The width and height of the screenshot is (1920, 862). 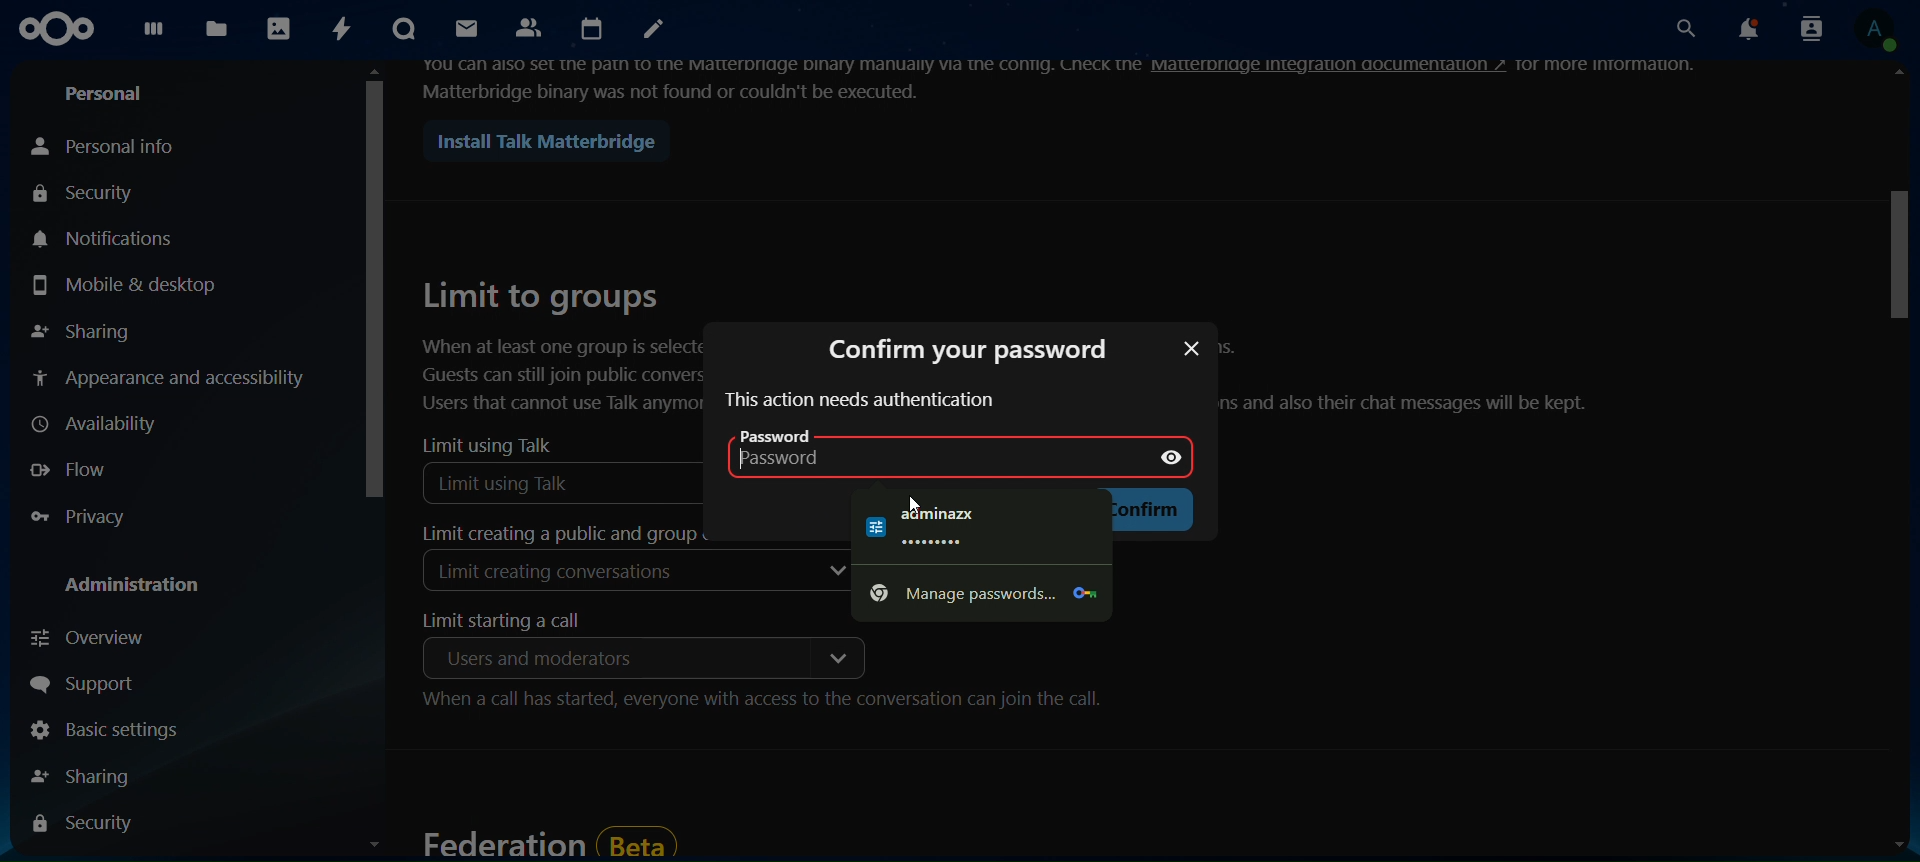 I want to click on federation, so click(x=548, y=841).